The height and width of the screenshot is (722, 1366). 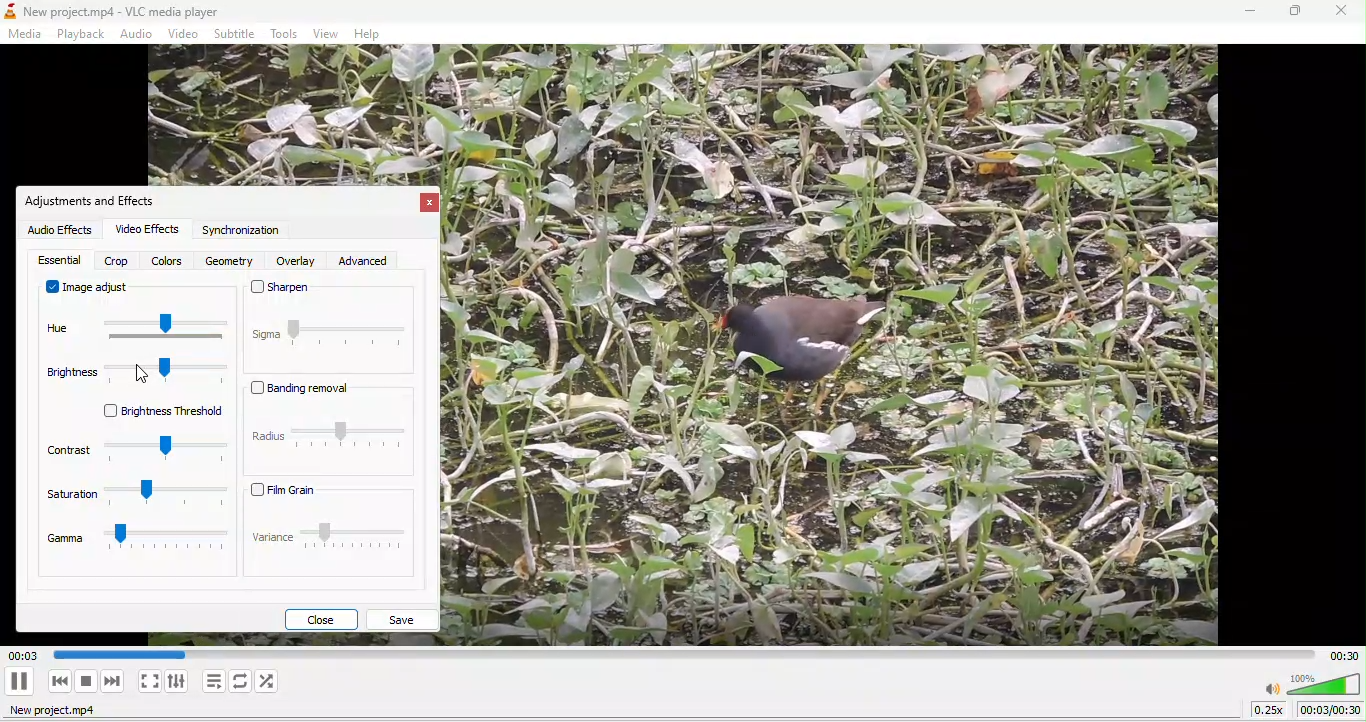 What do you see at coordinates (236, 33) in the screenshot?
I see `subtitle` at bounding box center [236, 33].